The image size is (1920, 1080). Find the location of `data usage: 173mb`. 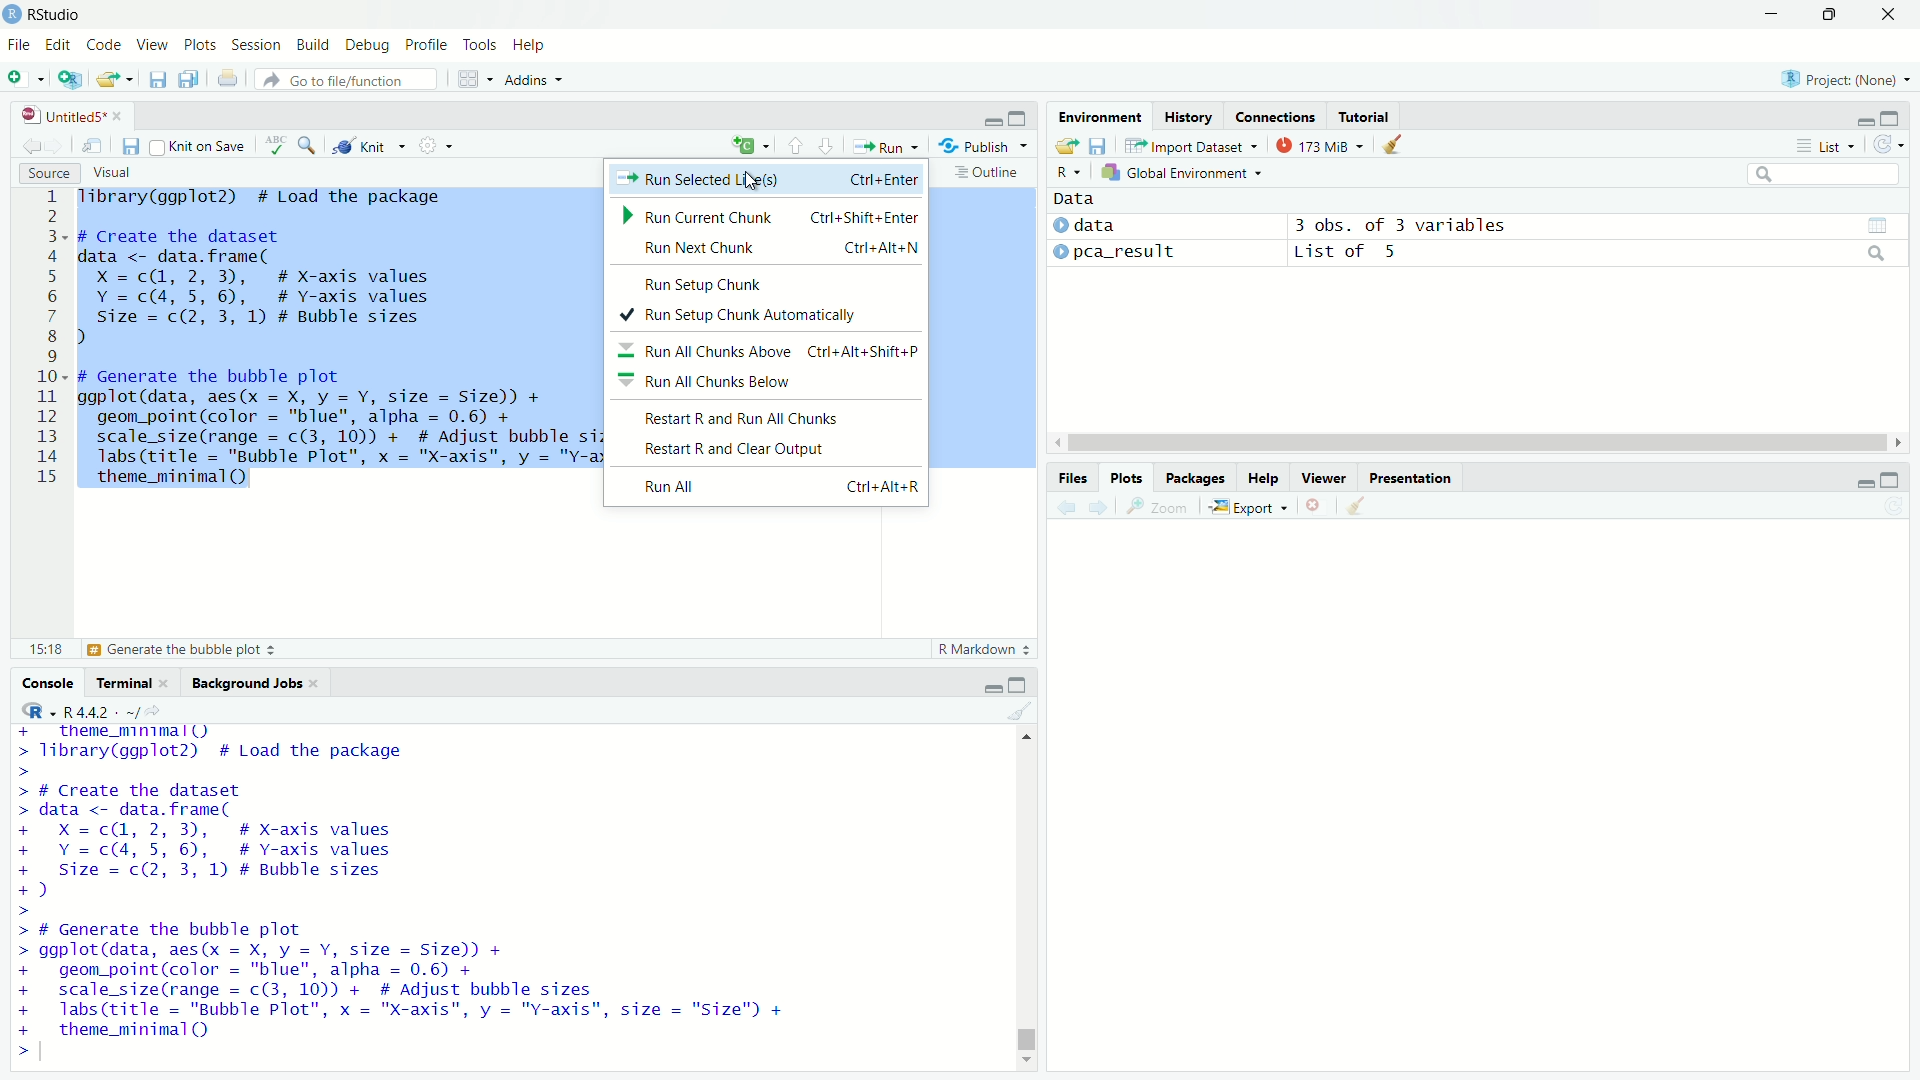

data usage: 173mb is located at coordinates (1318, 144).